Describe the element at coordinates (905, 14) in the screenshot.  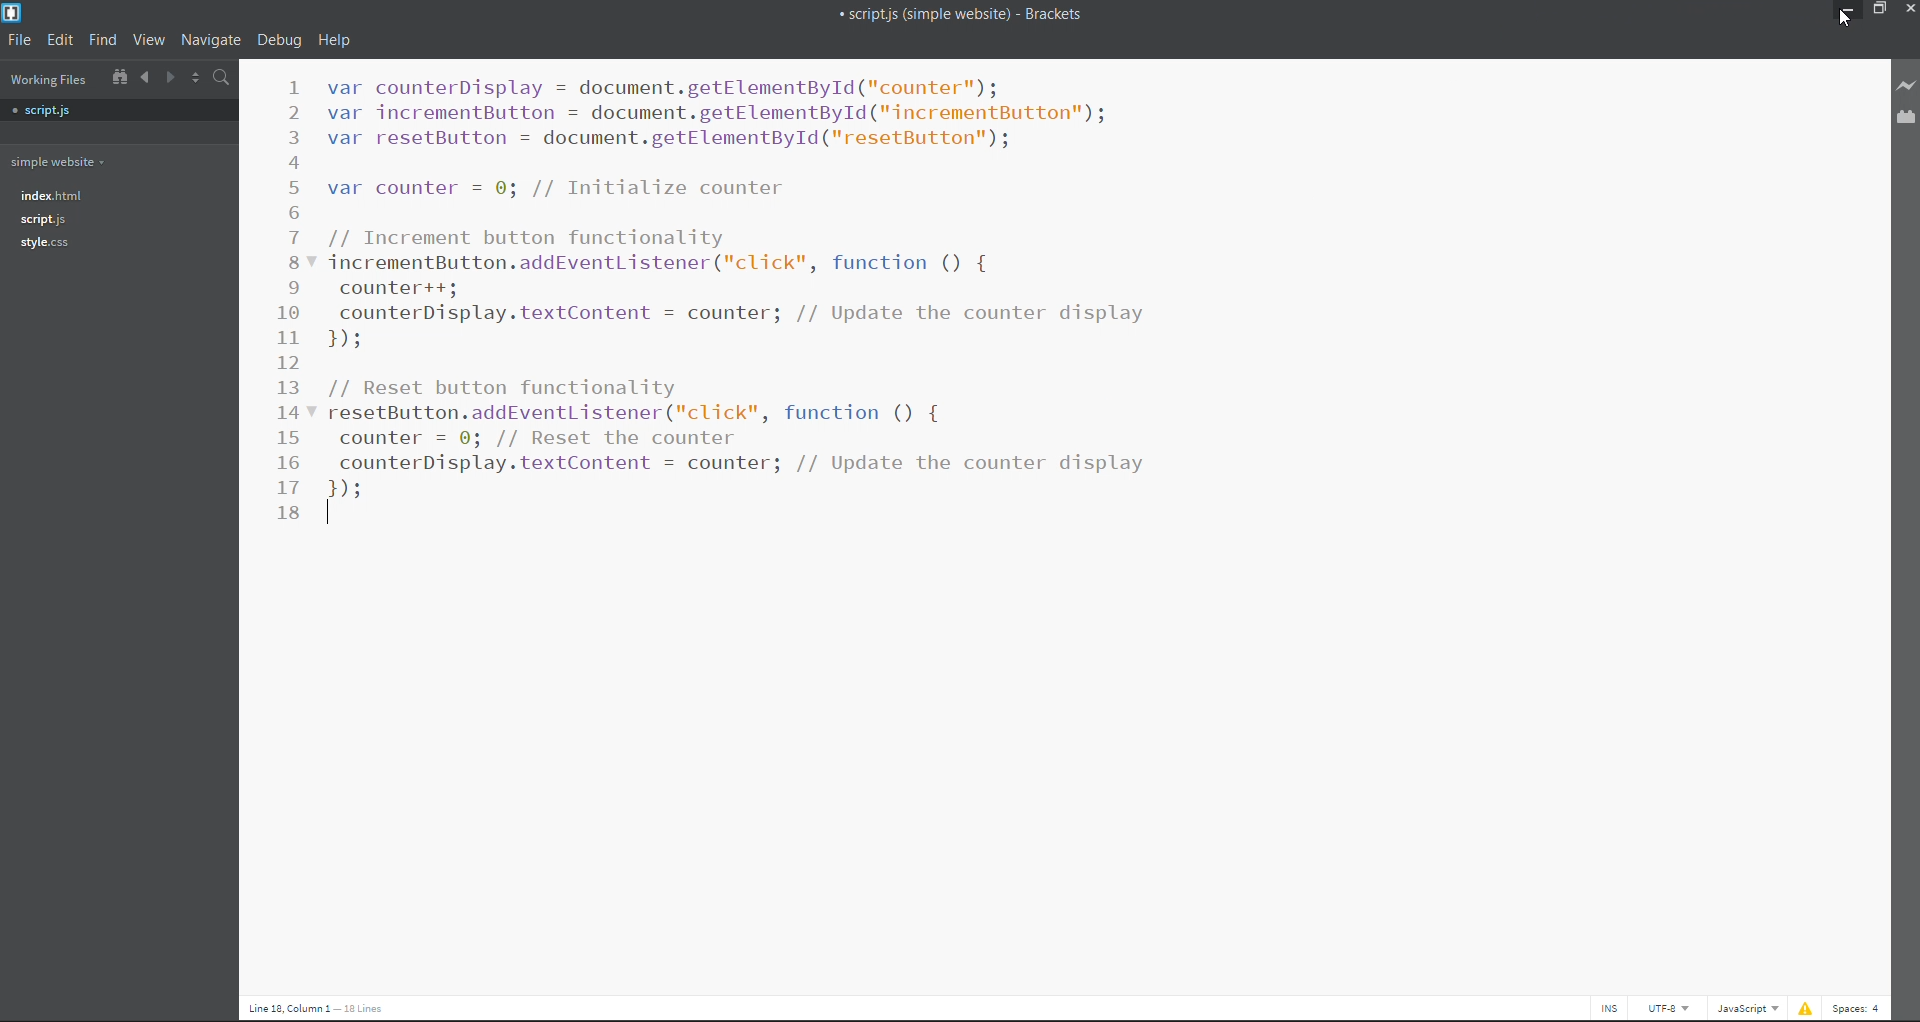
I see `script.js(simple website) brackets` at that location.